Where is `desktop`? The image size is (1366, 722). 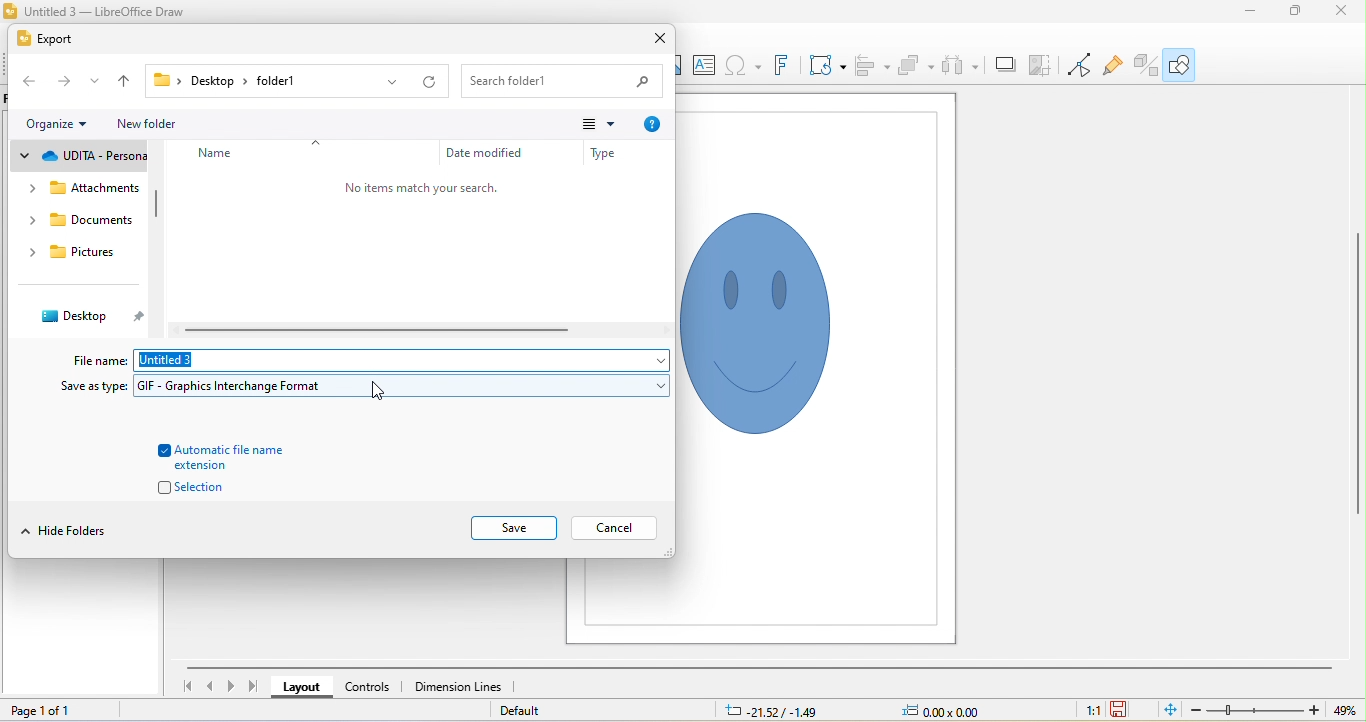 desktop is located at coordinates (74, 317).